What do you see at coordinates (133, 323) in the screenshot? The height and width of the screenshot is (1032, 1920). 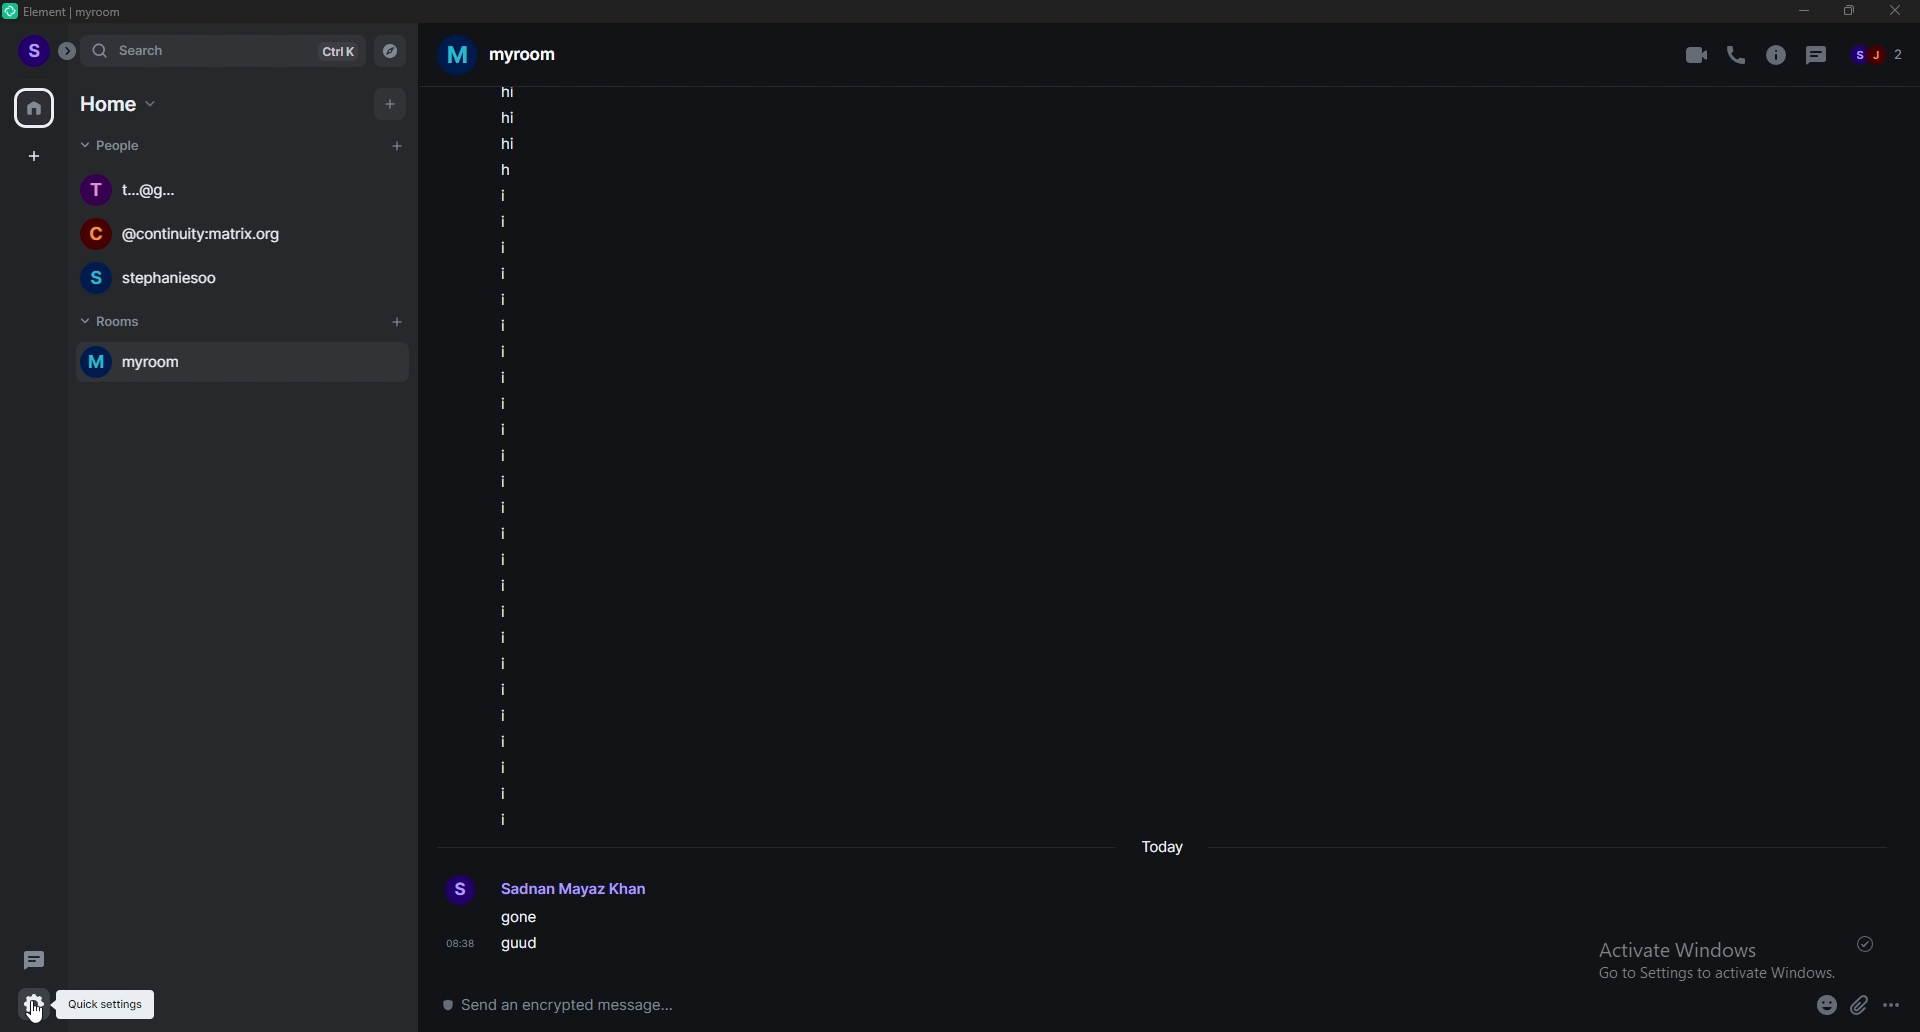 I see `rooms` at bounding box center [133, 323].